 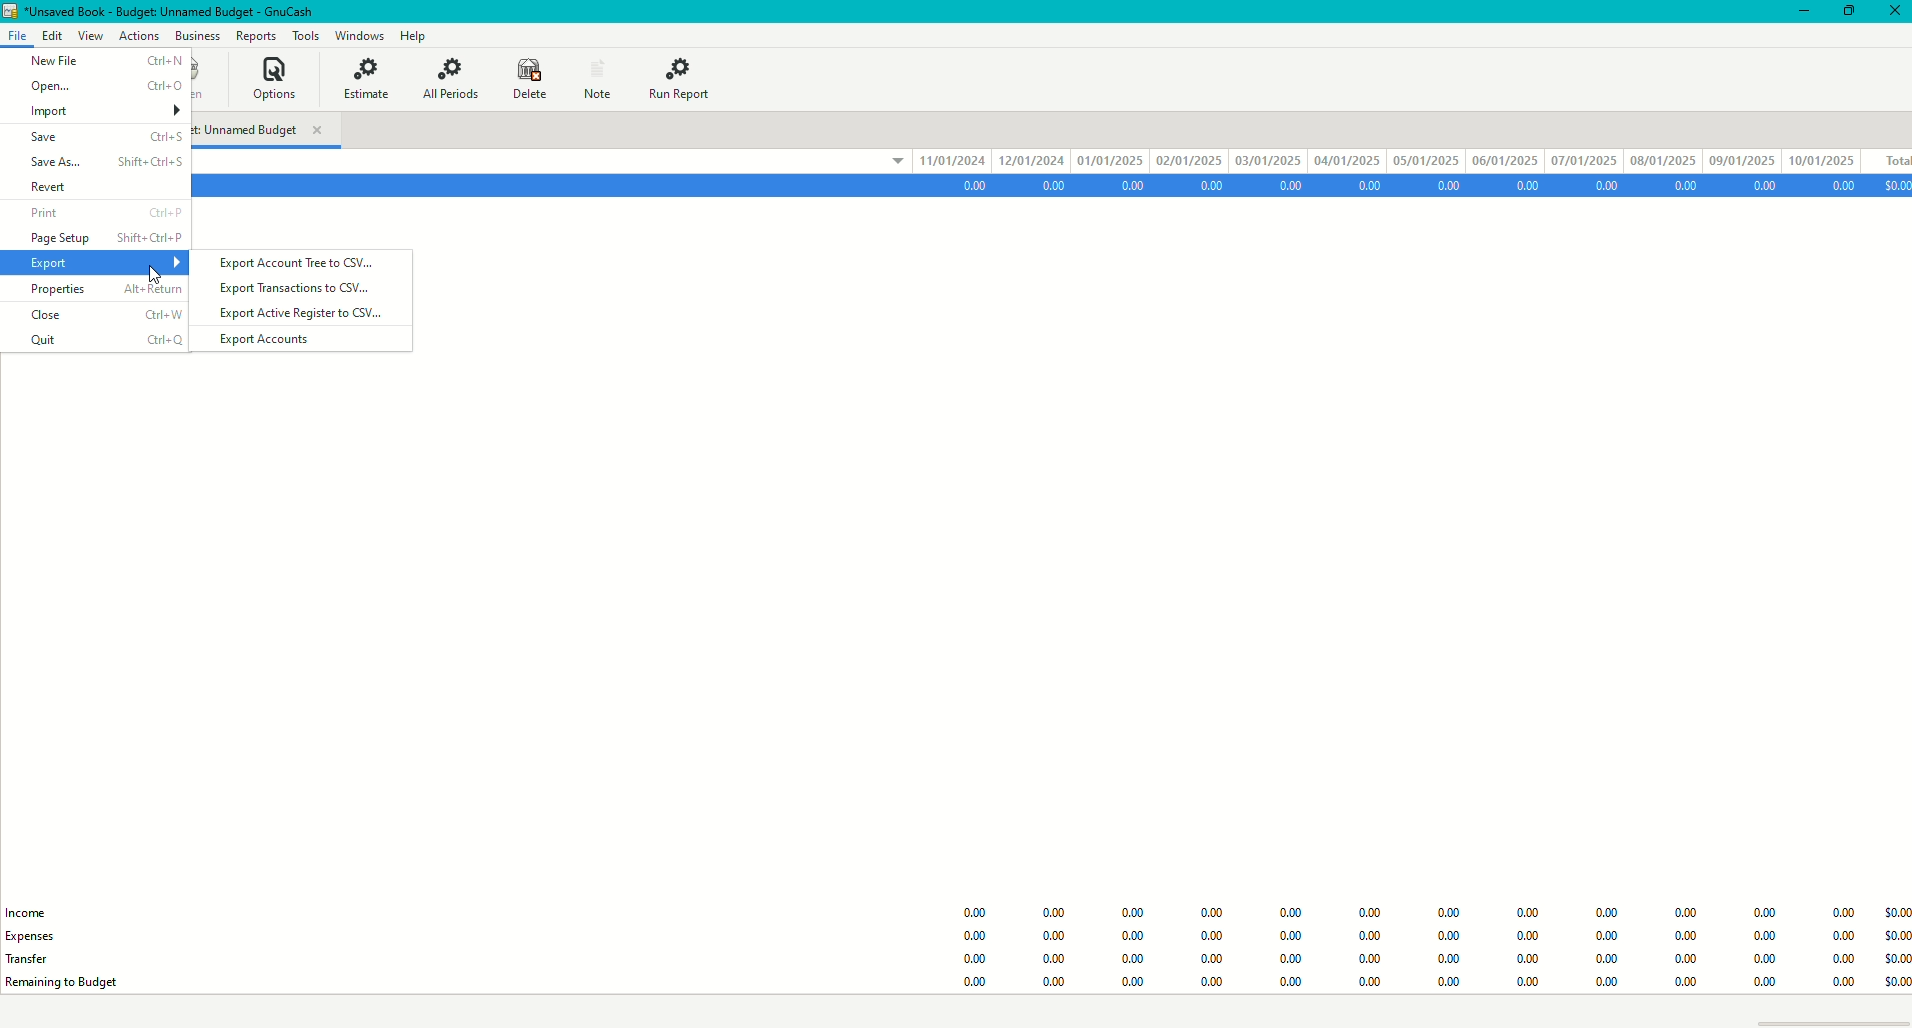 What do you see at coordinates (300, 291) in the screenshot?
I see `Export Transactions to CSV` at bounding box center [300, 291].